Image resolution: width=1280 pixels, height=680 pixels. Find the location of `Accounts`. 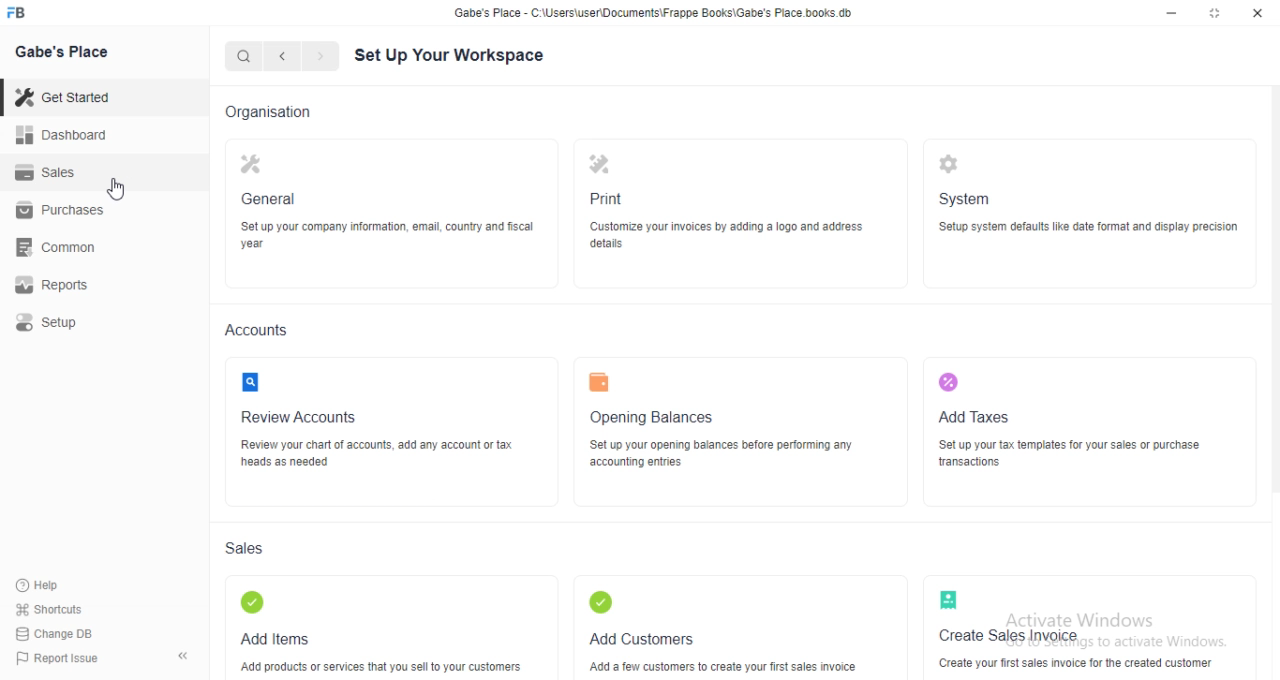

Accounts is located at coordinates (261, 329).